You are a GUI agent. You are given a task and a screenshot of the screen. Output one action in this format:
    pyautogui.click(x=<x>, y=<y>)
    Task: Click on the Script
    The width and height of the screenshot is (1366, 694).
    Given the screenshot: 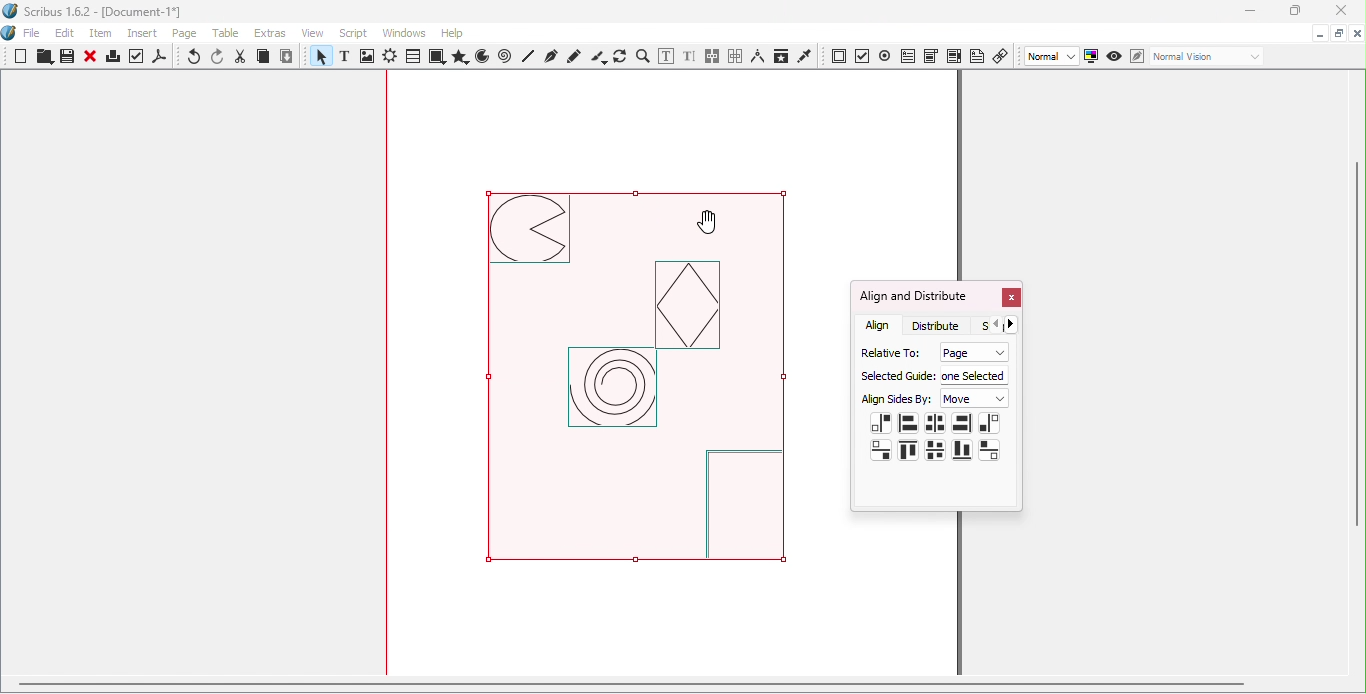 What is the action you would take?
    pyautogui.click(x=356, y=32)
    